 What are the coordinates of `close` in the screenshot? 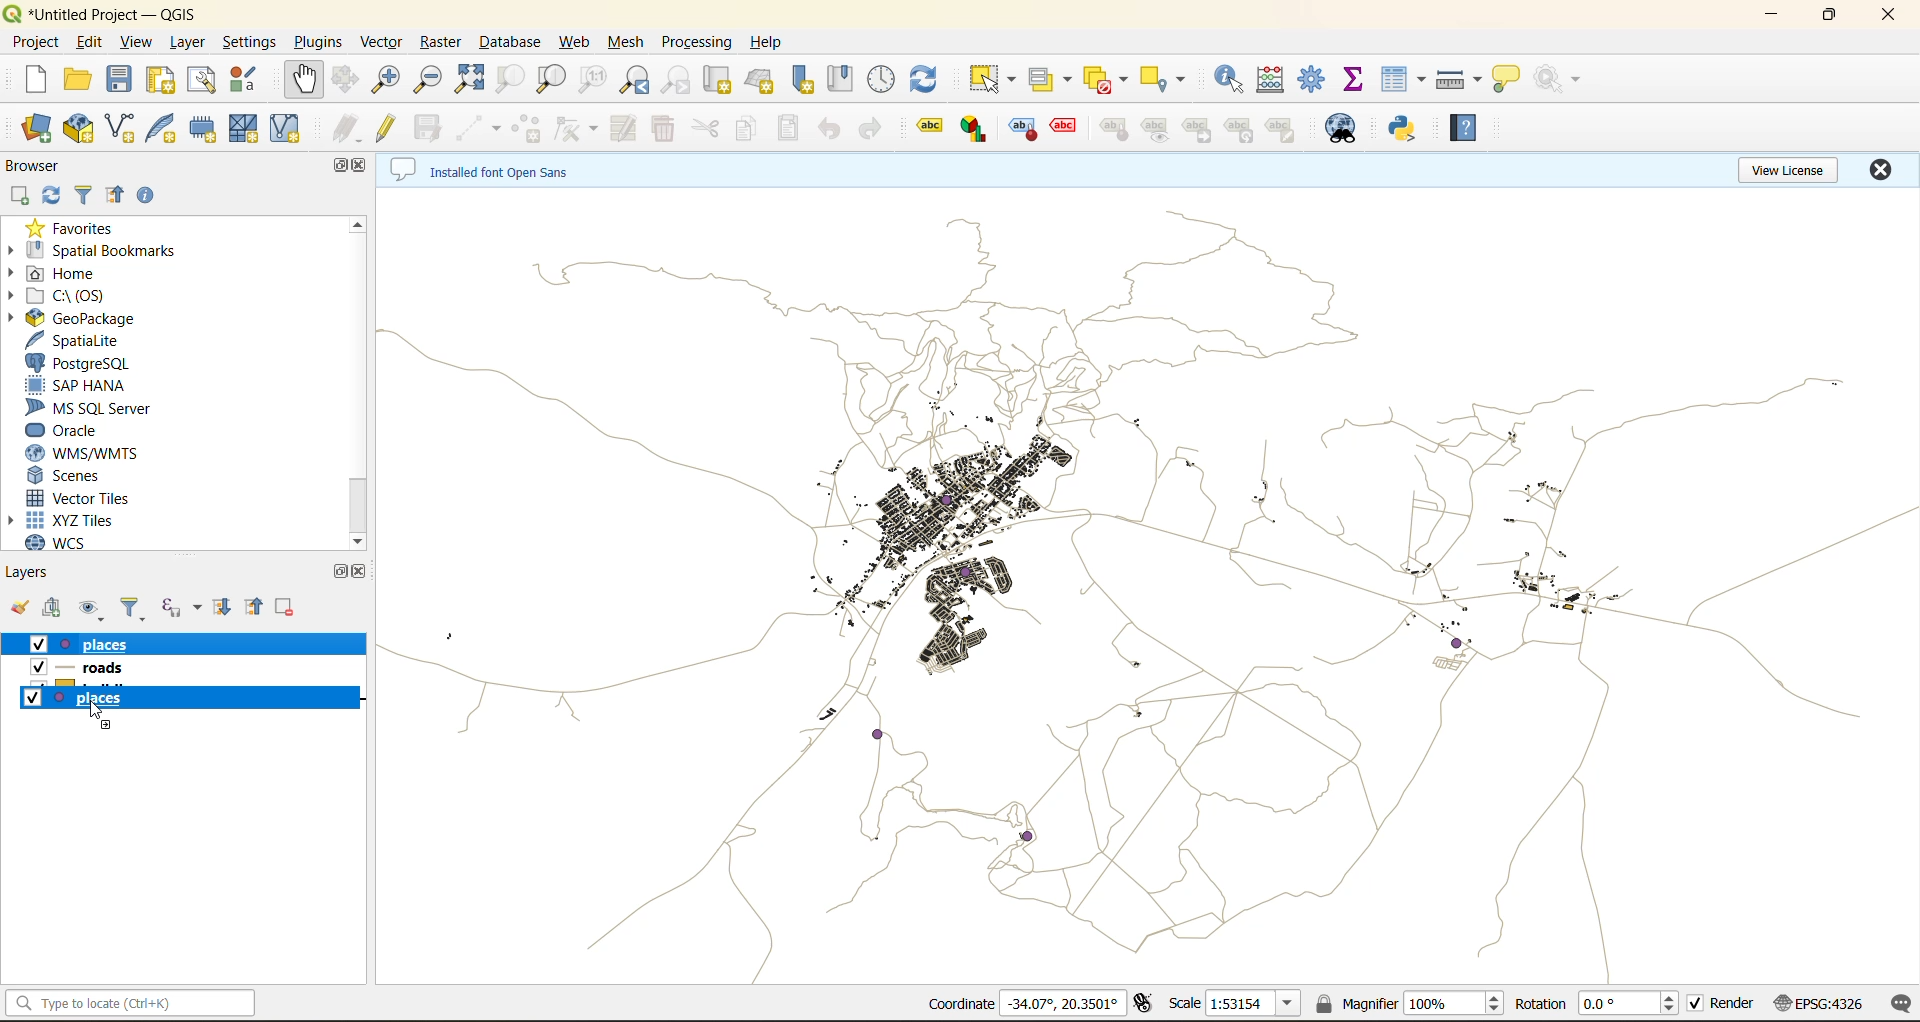 It's located at (1877, 172).